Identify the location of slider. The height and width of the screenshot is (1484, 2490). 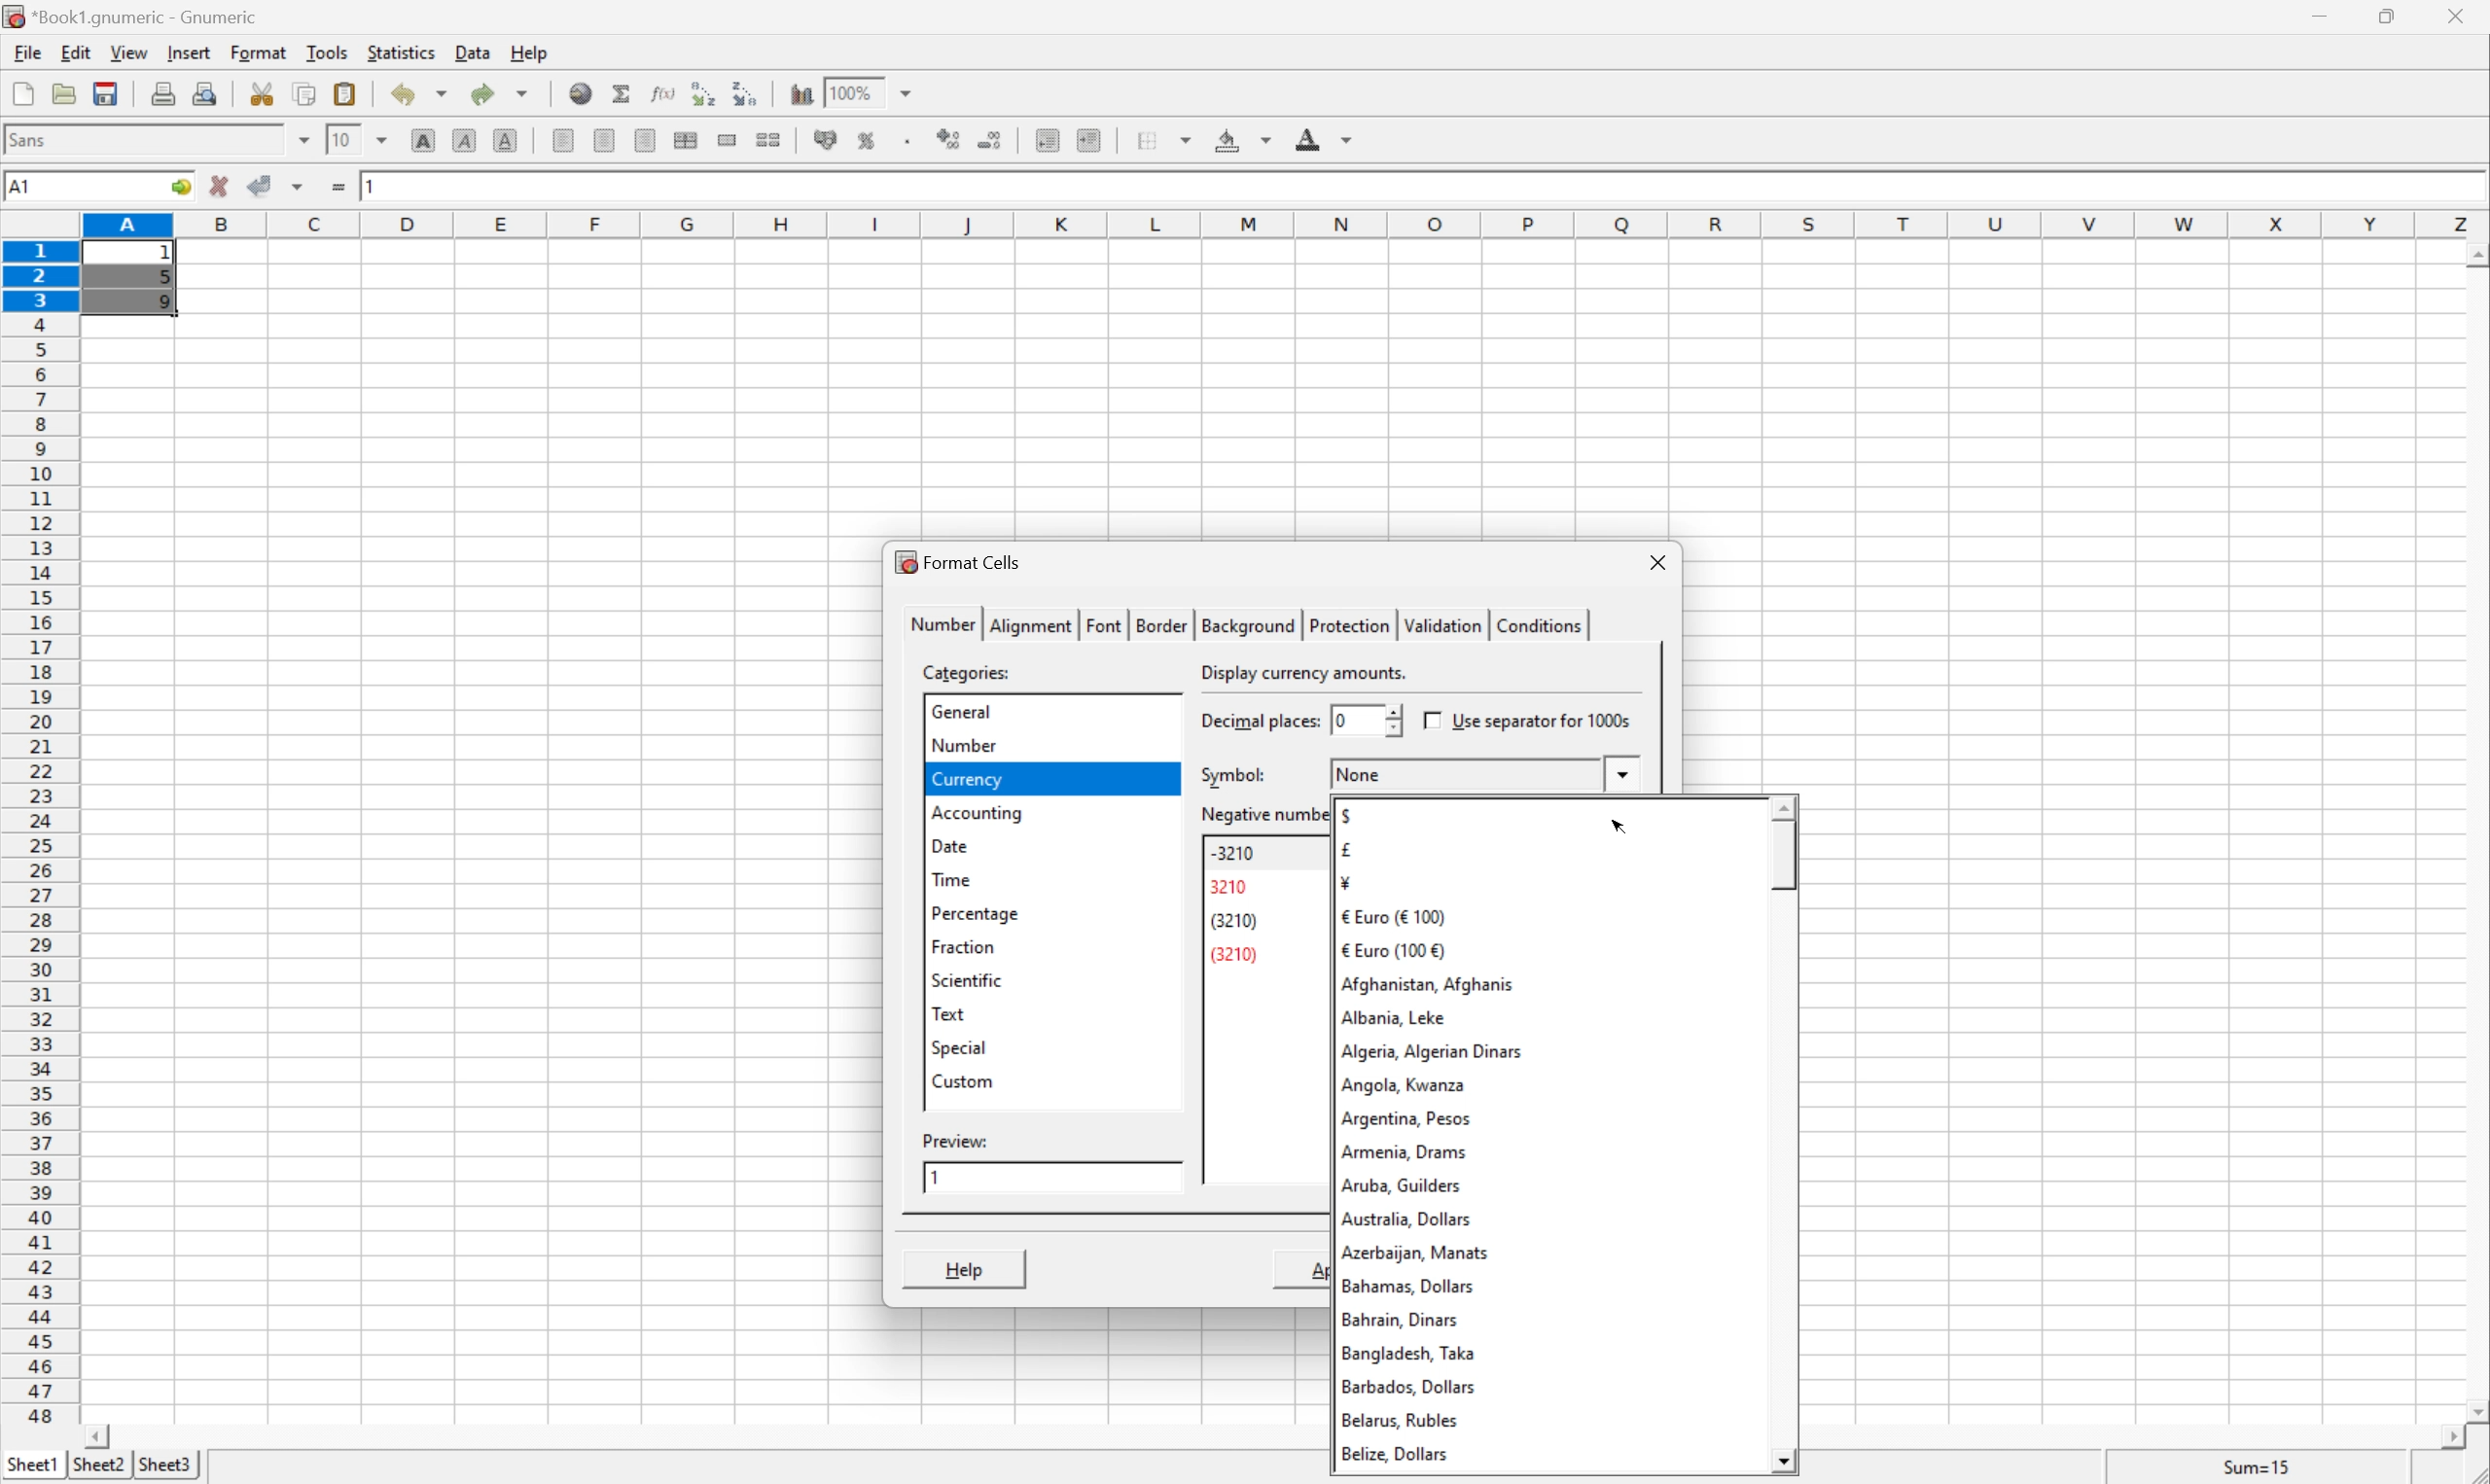
(1390, 719).